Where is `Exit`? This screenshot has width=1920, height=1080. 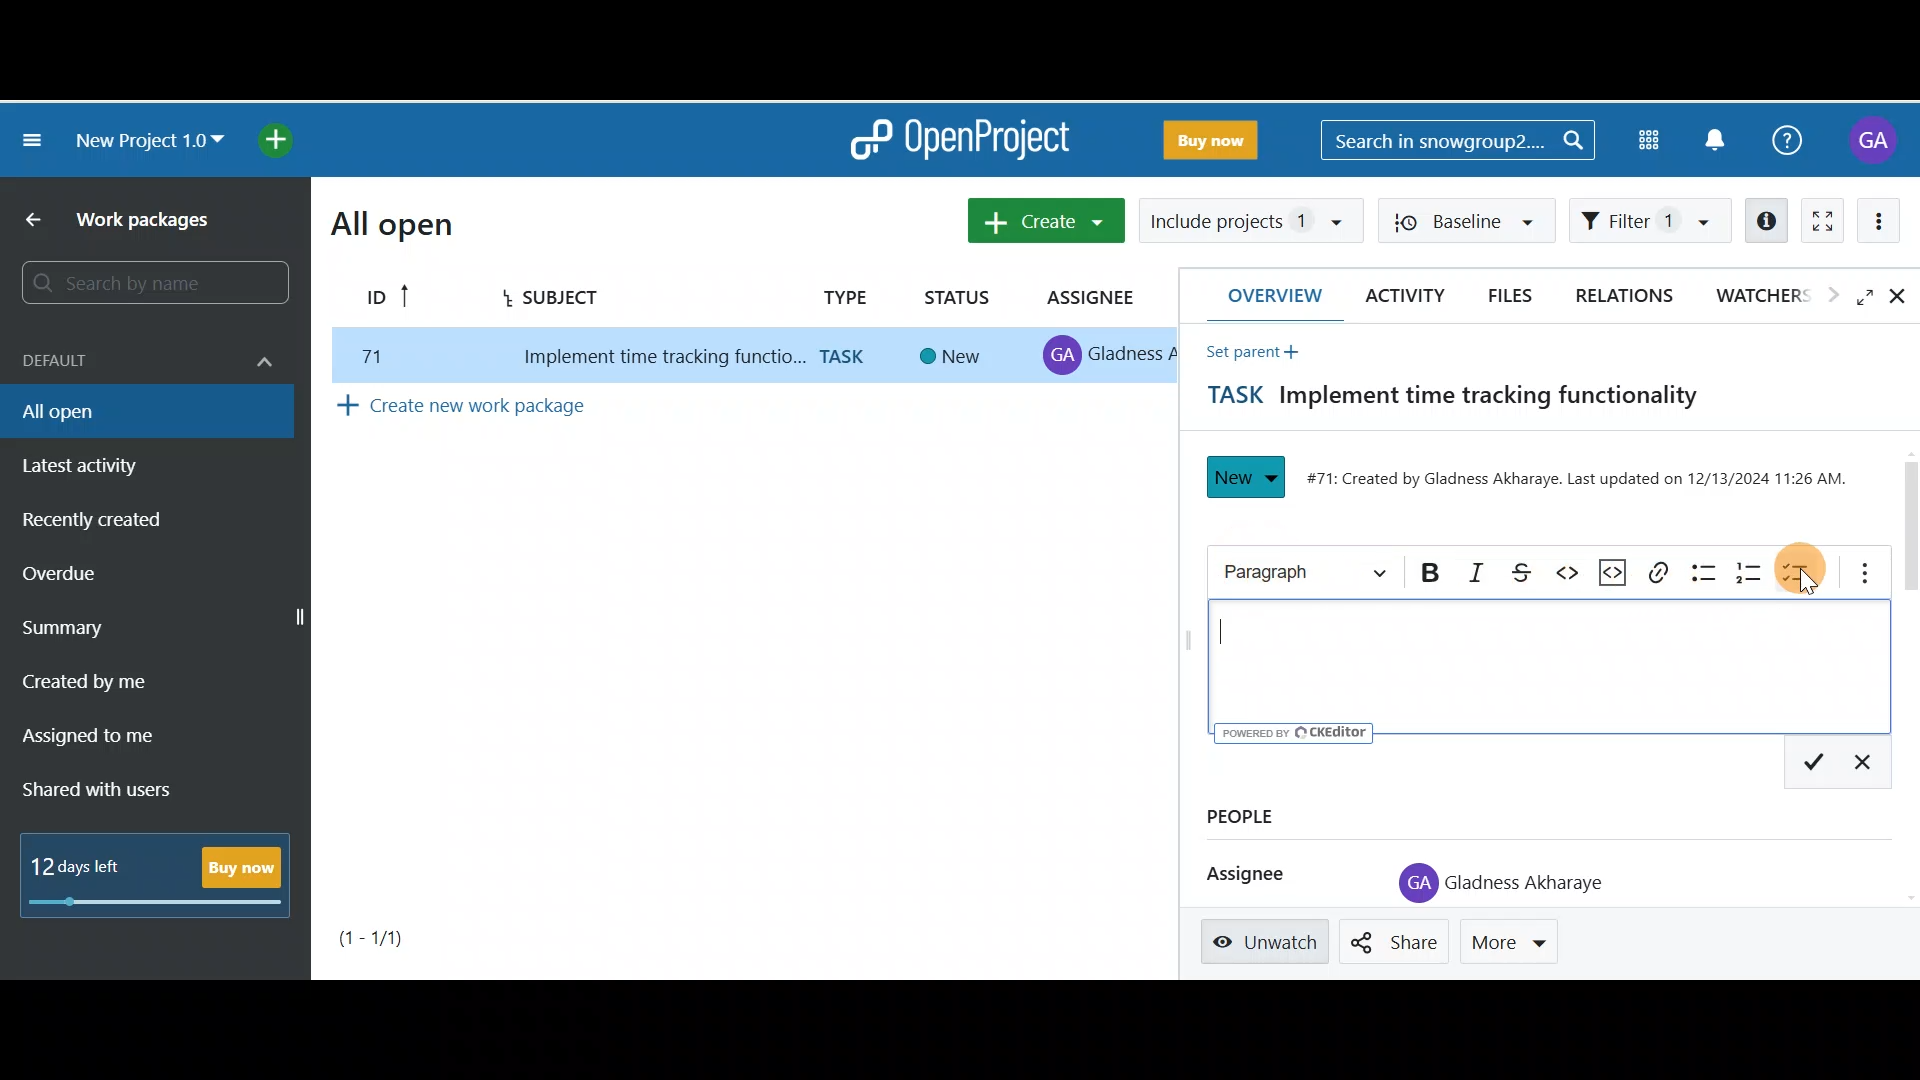
Exit is located at coordinates (1872, 764).